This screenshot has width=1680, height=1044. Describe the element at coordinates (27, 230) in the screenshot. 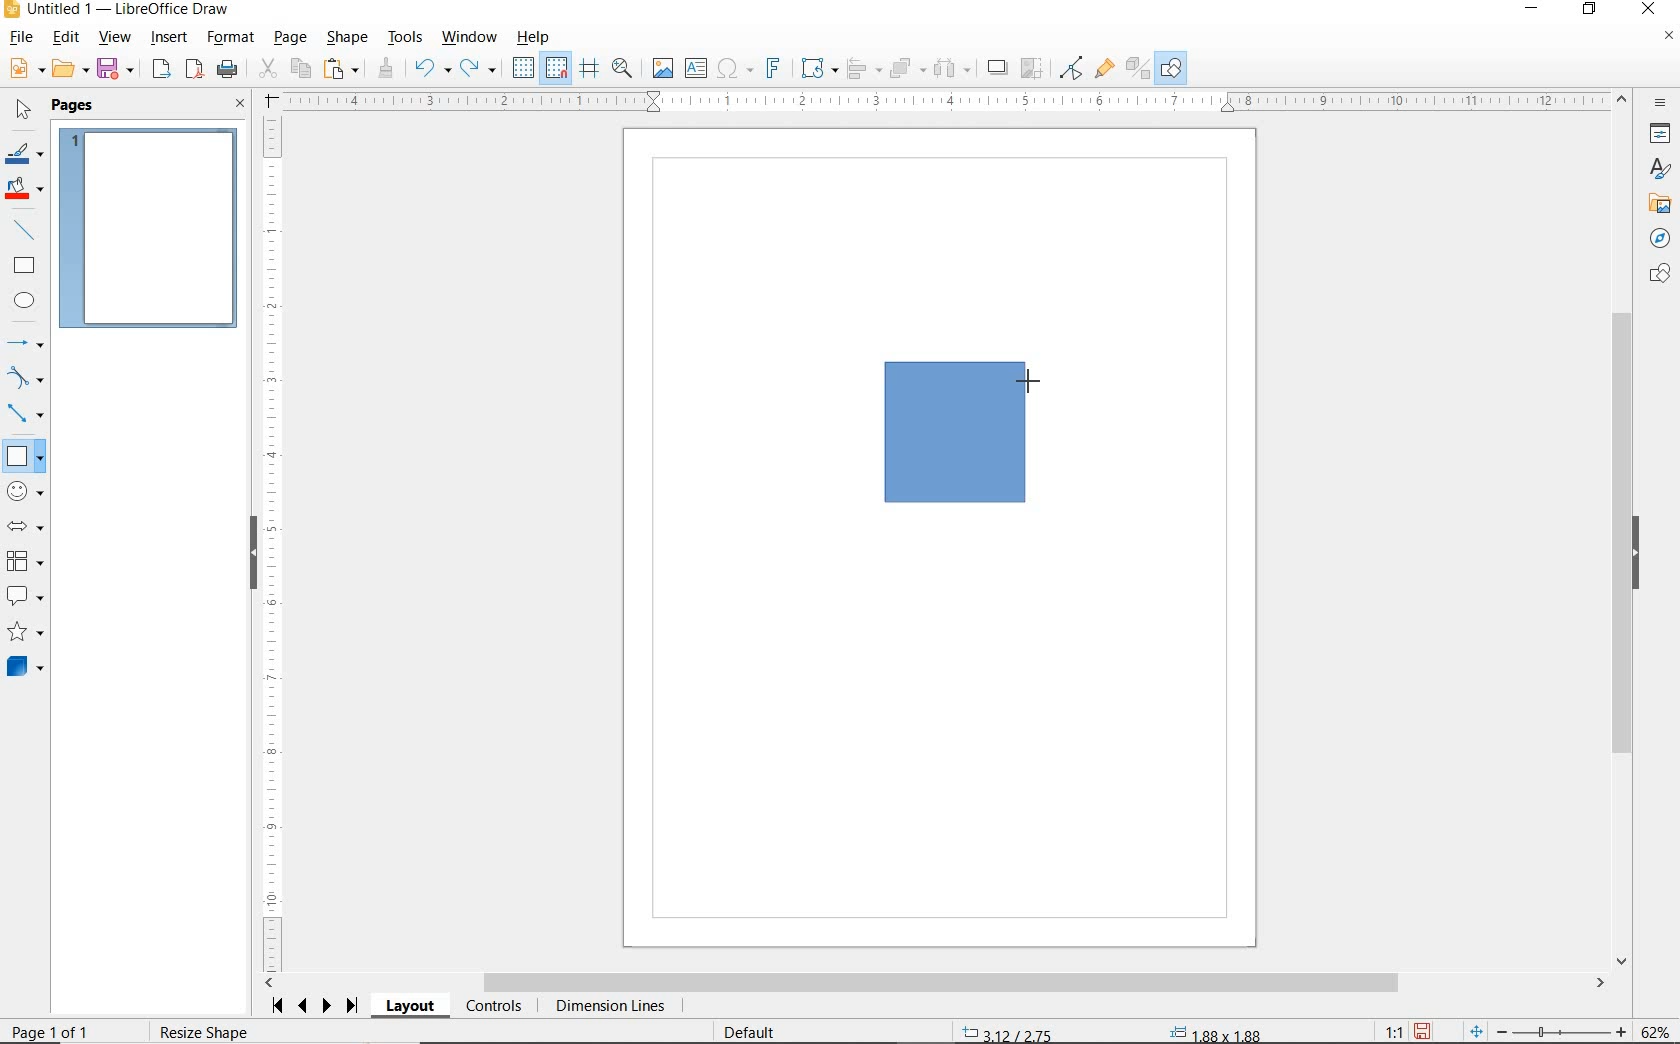

I see `INSERT LINE` at that location.